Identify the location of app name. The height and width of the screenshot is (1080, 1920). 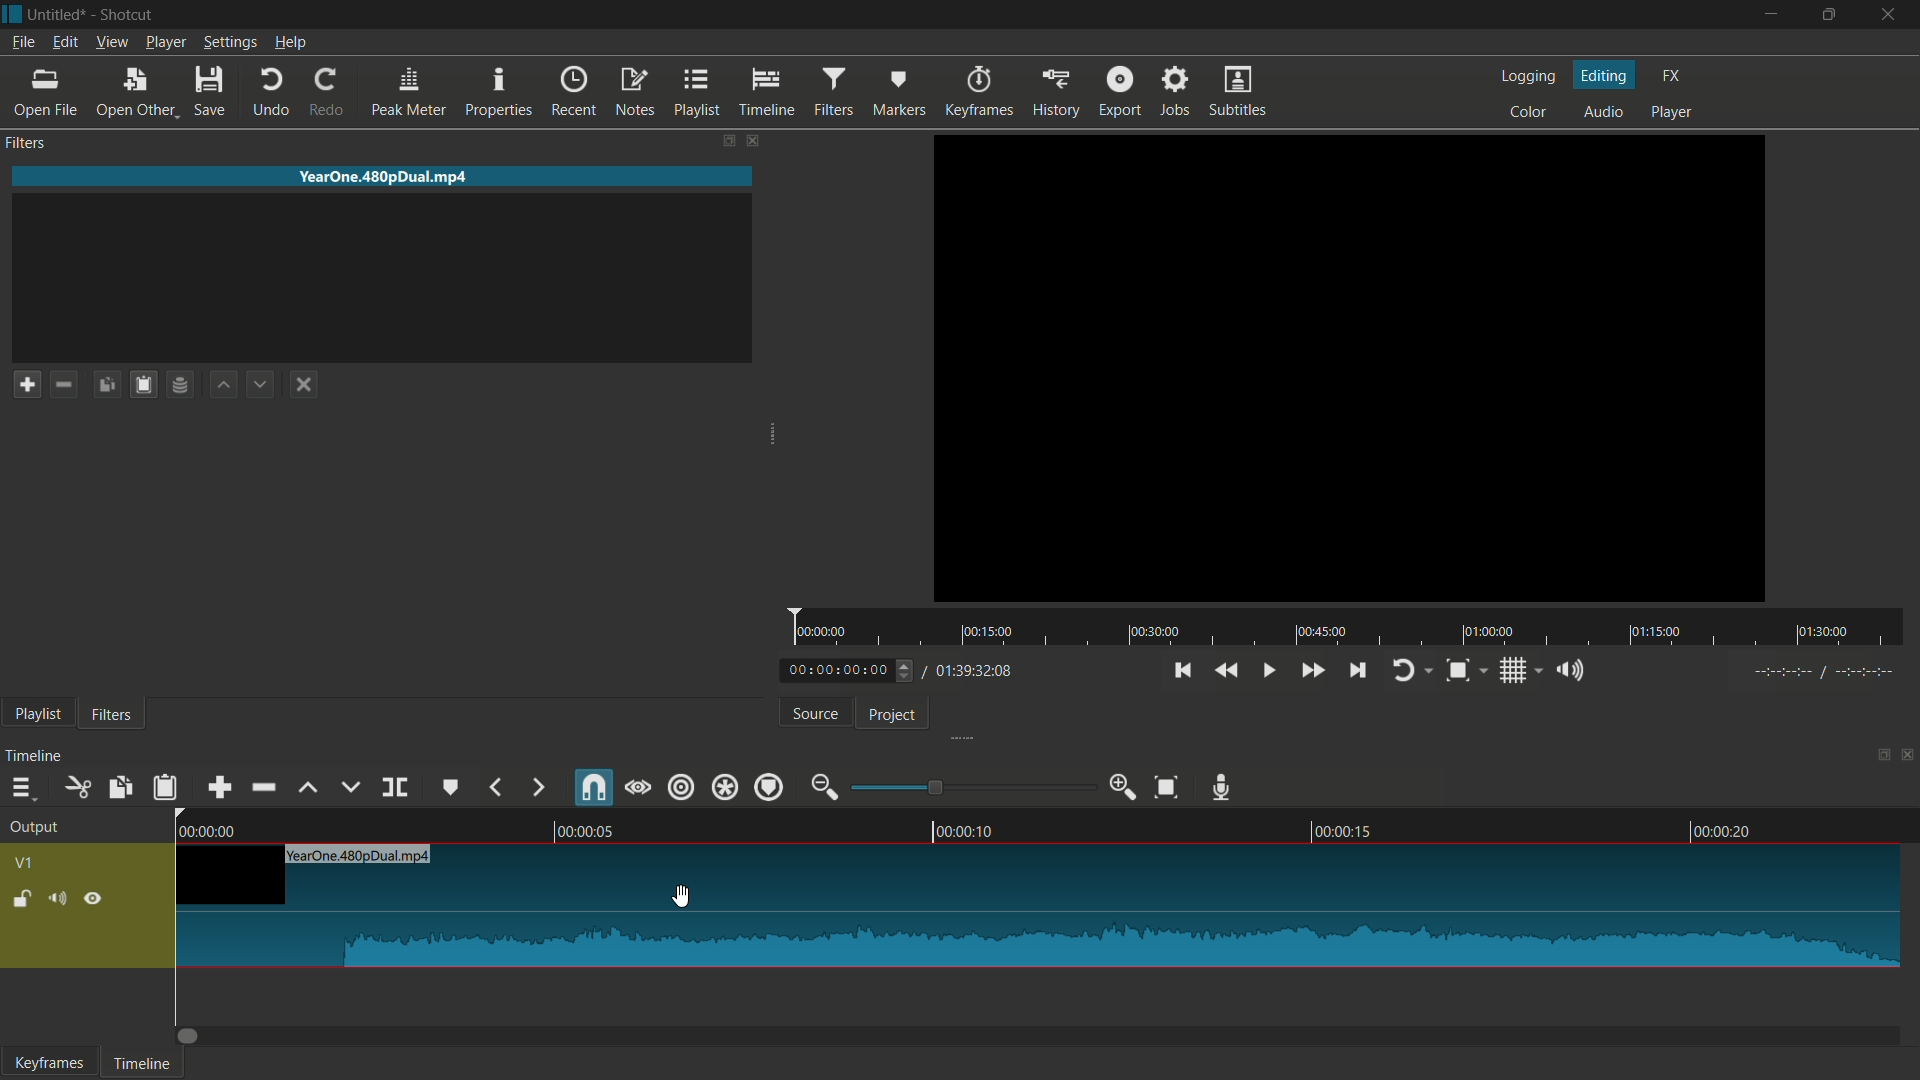
(130, 14).